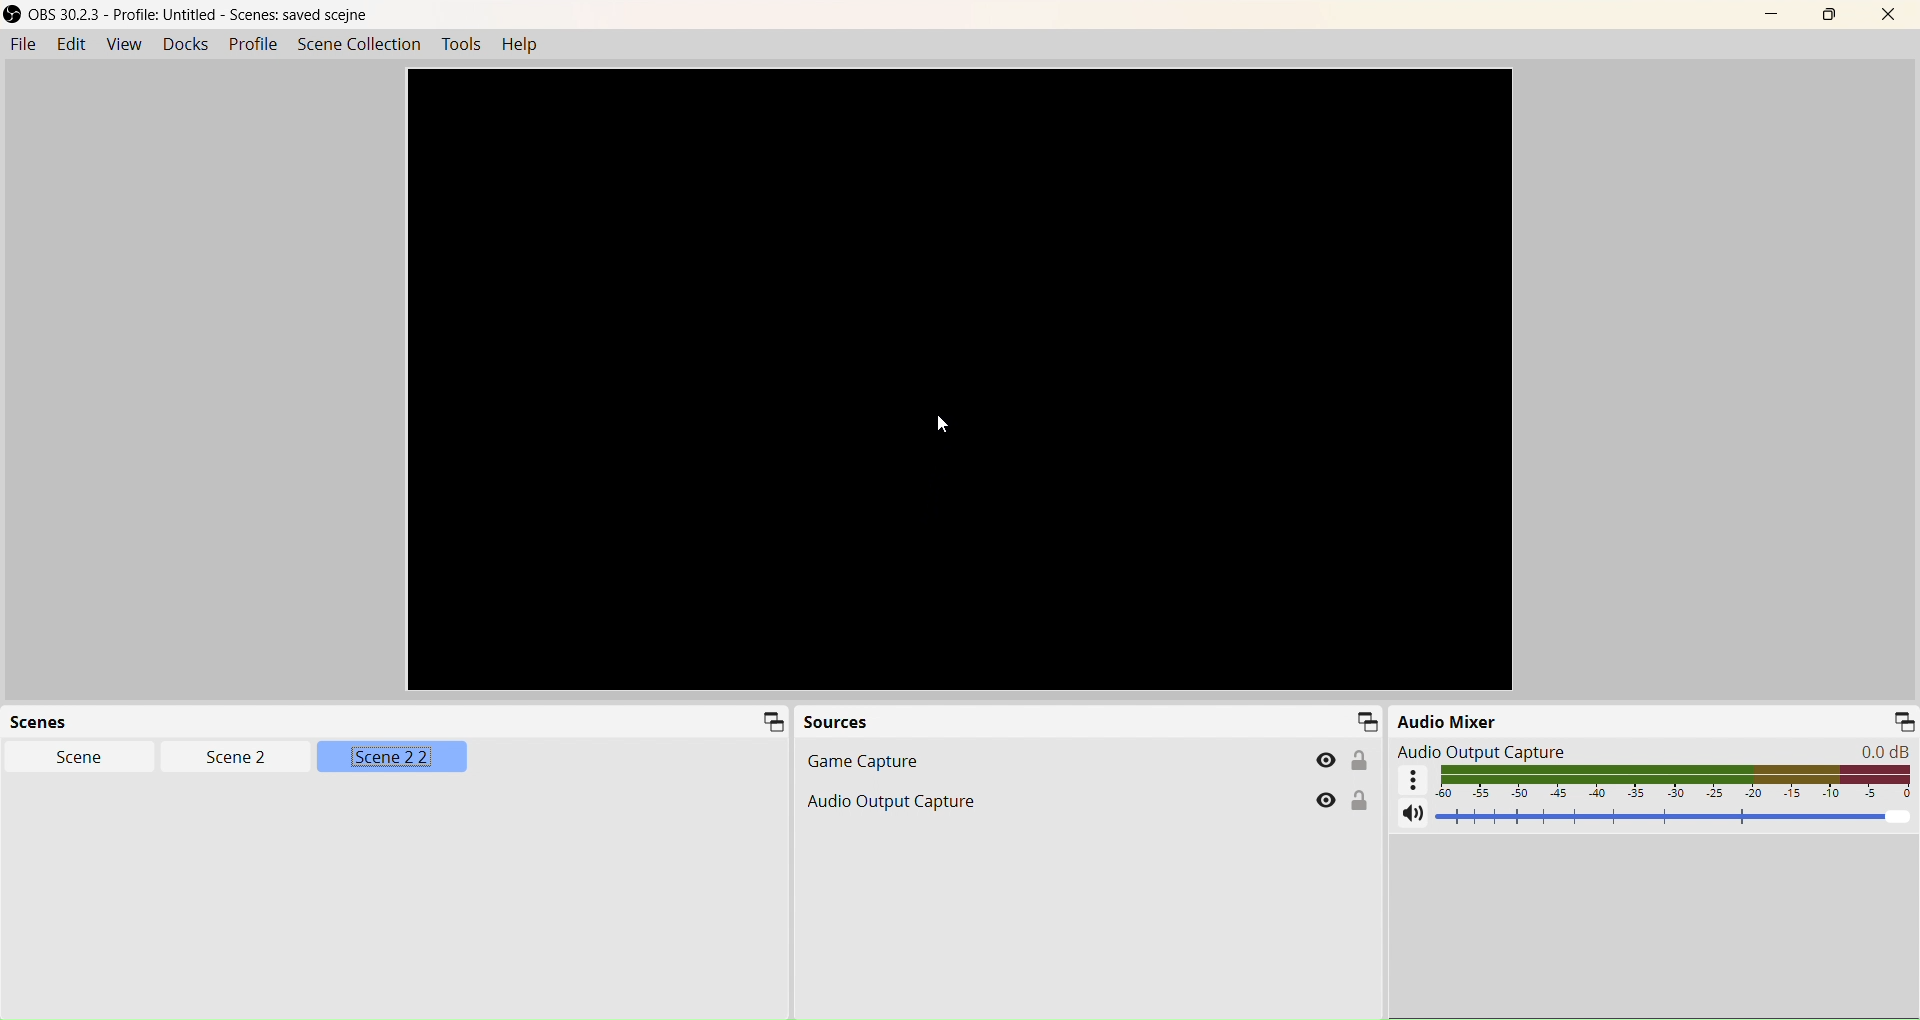  I want to click on Scene, so click(46, 721).